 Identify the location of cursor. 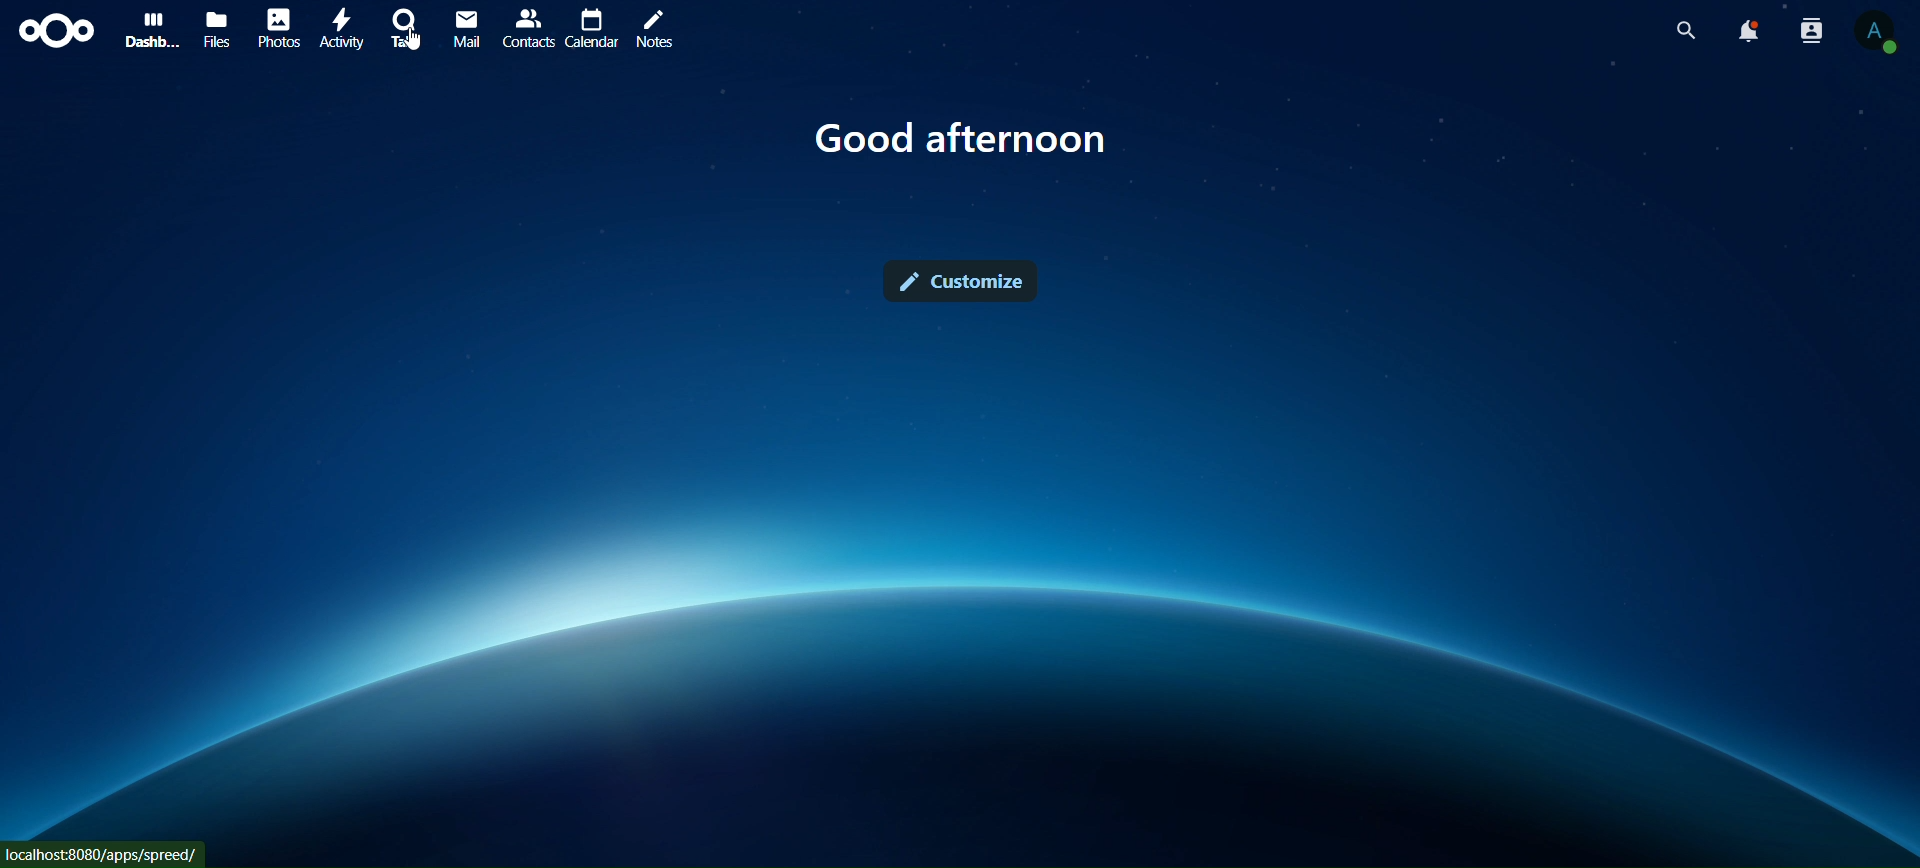
(416, 48).